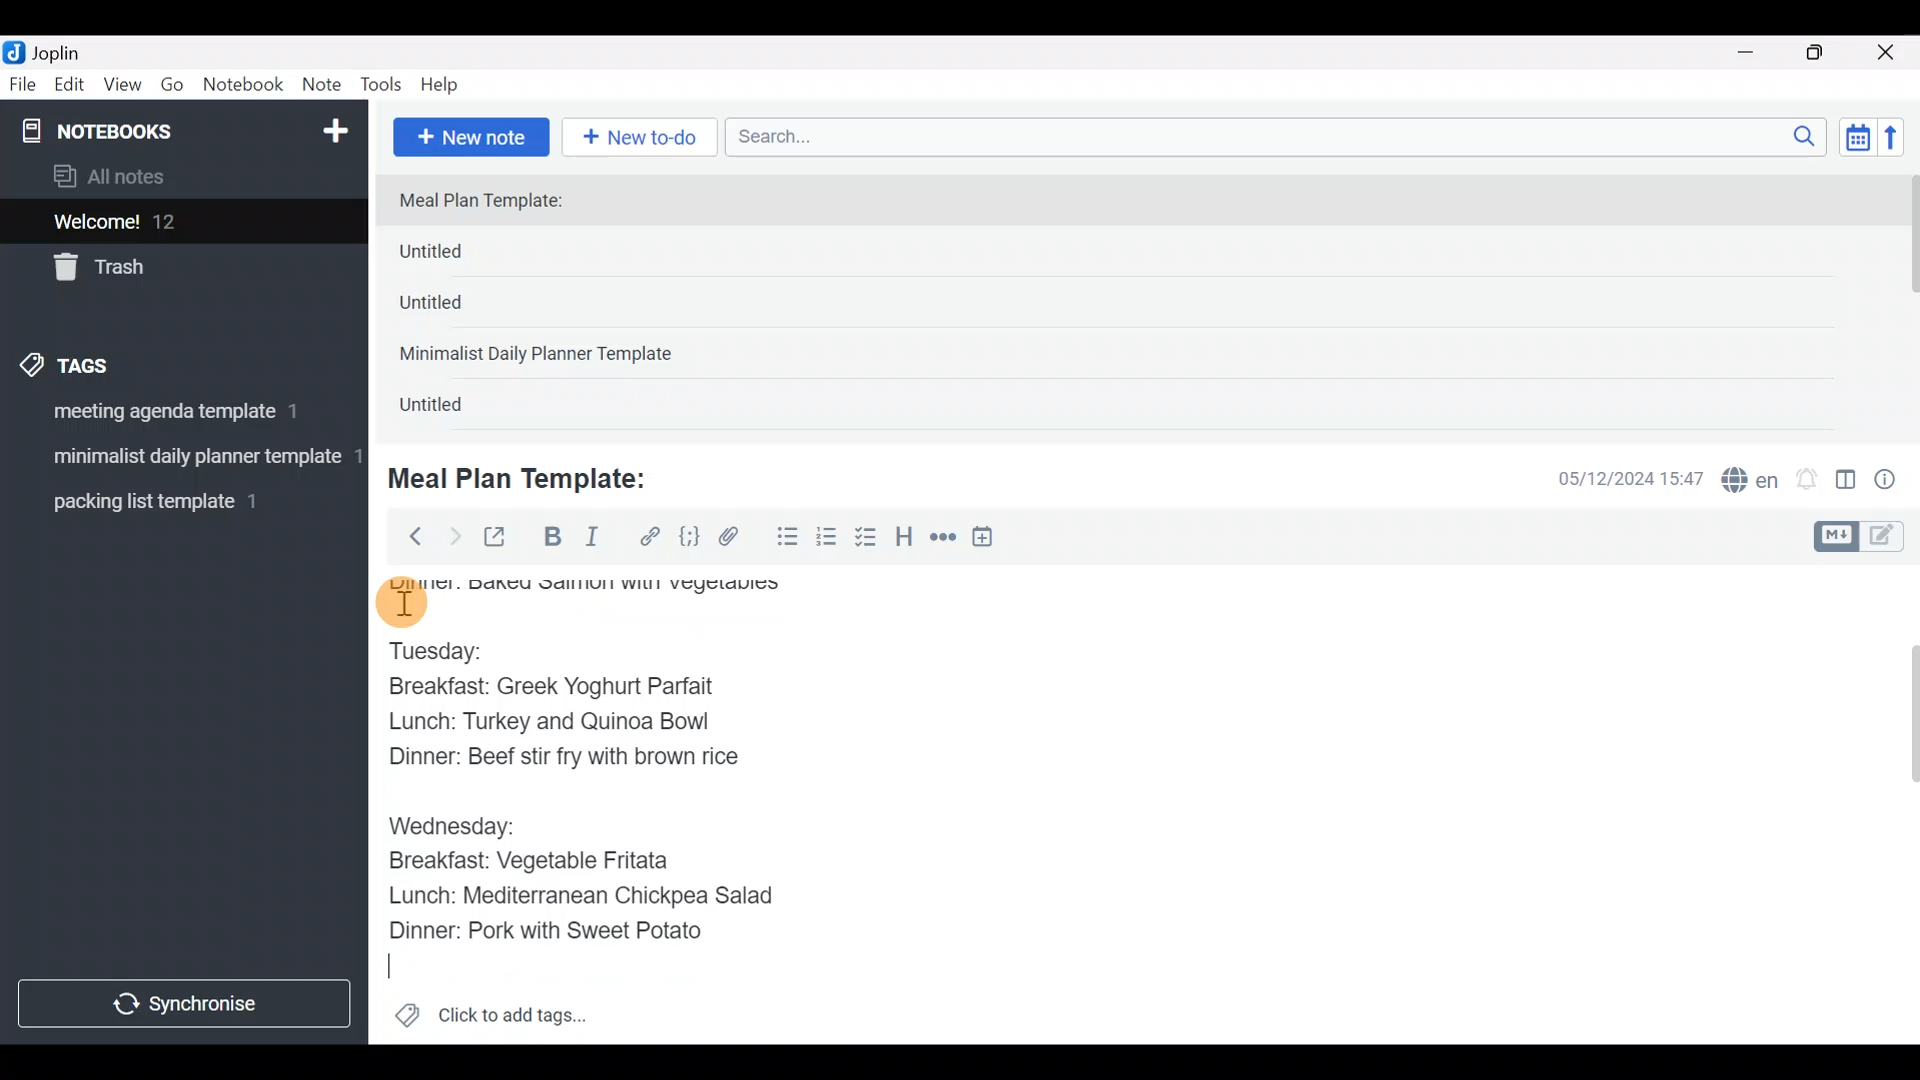 The image size is (1920, 1080). What do you see at coordinates (827, 541) in the screenshot?
I see `Numbered list` at bounding box center [827, 541].